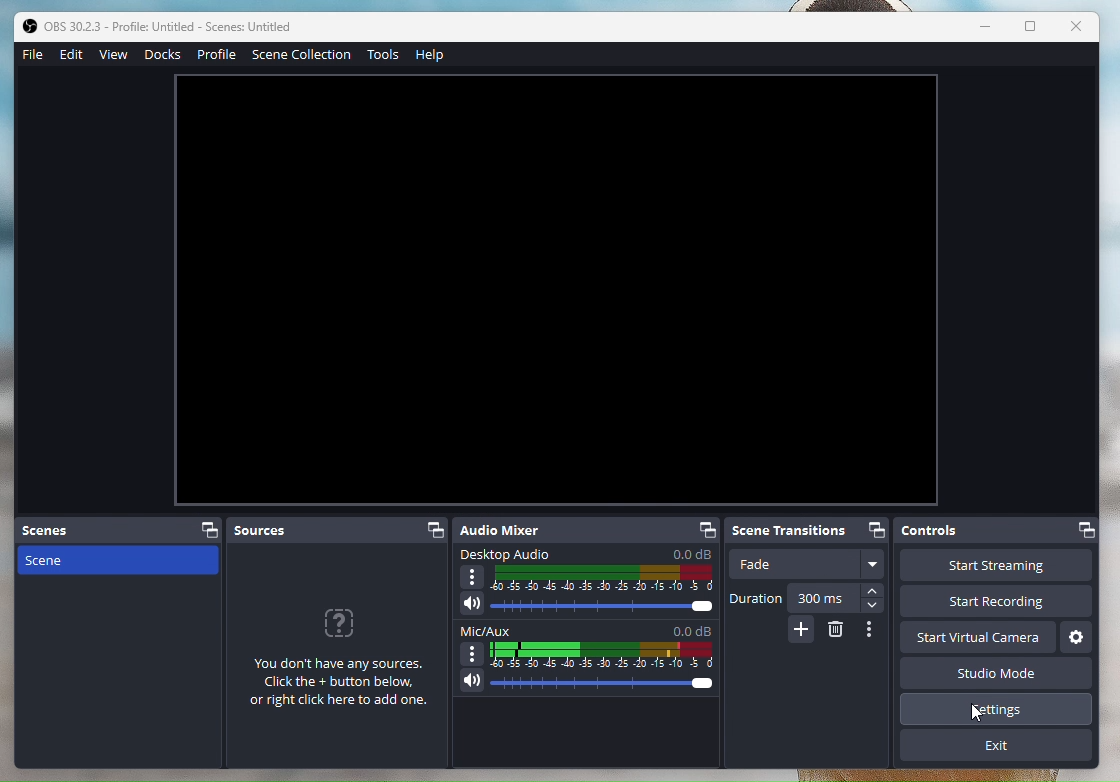 This screenshot has height=782, width=1120. What do you see at coordinates (72, 55) in the screenshot?
I see `Edit` at bounding box center [72, 55].